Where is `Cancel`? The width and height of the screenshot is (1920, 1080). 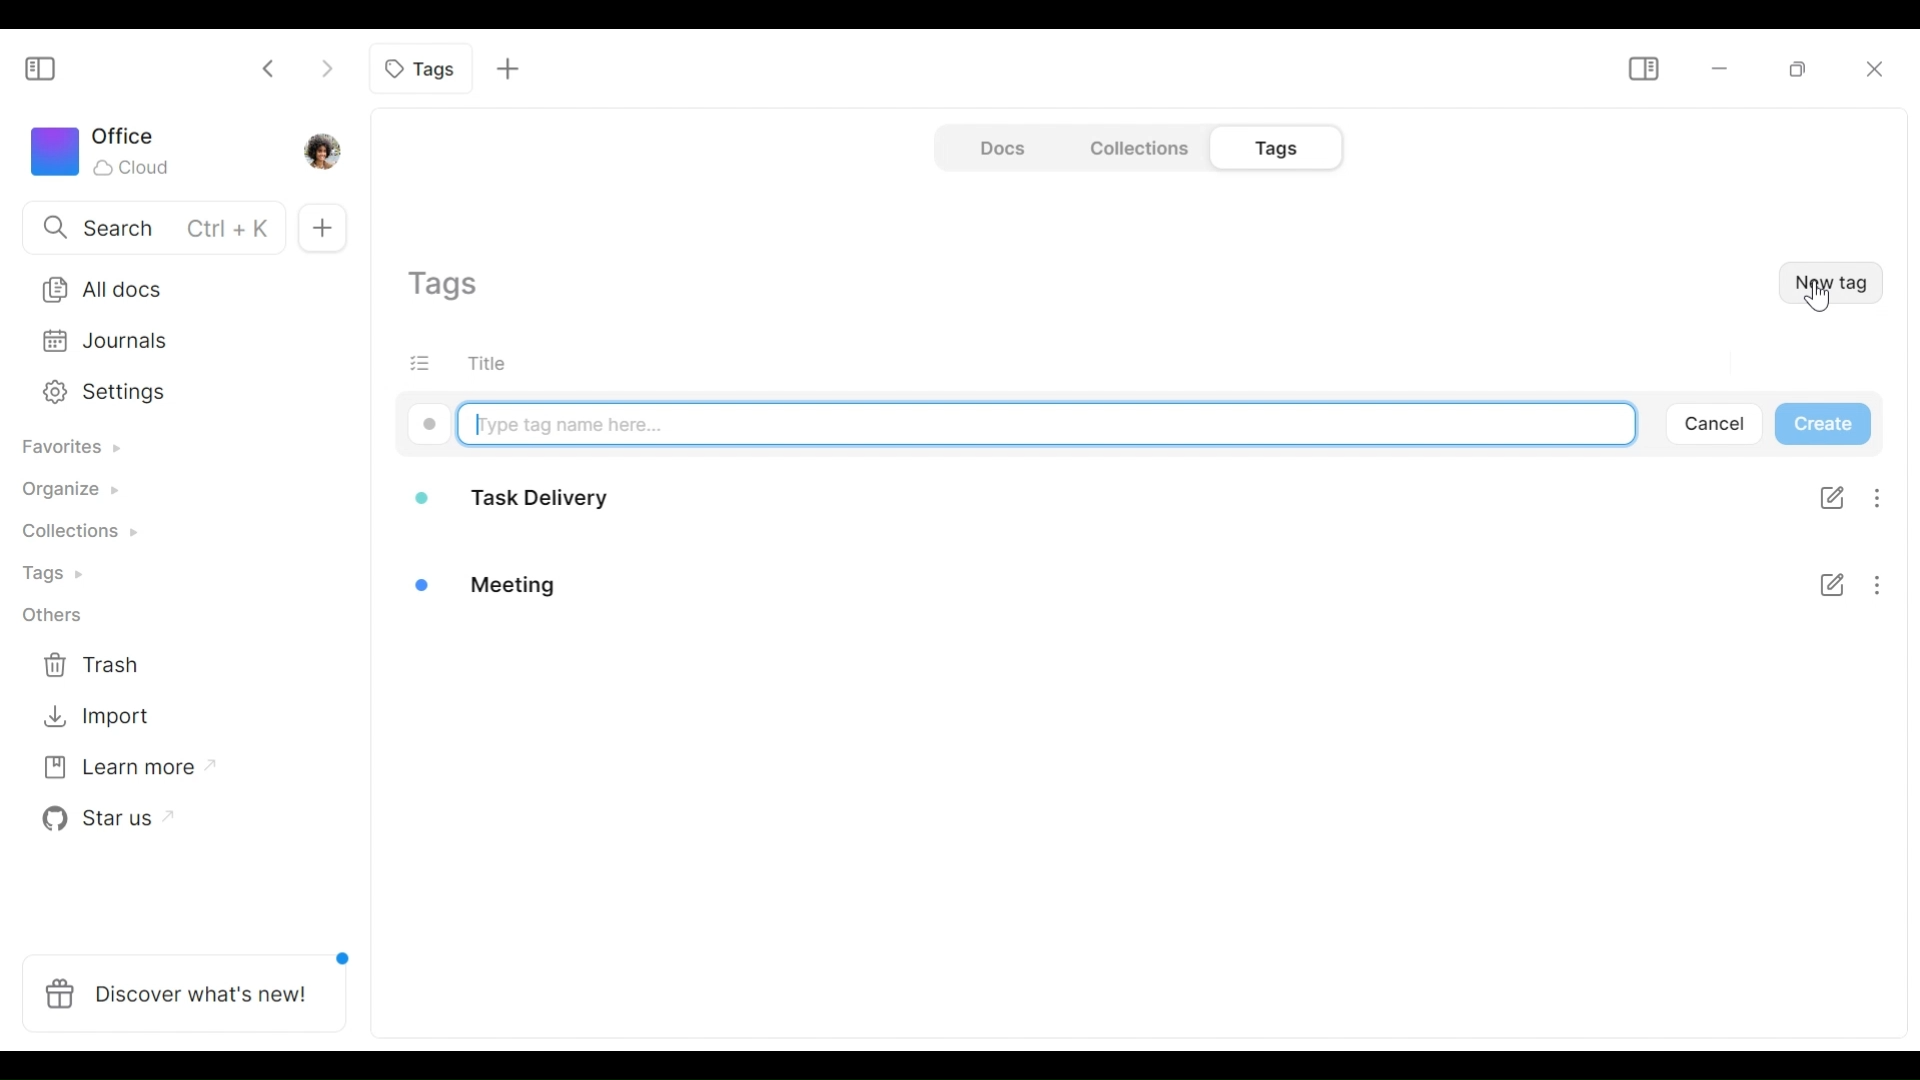
Cancel is located at coordinates (1720, 426).